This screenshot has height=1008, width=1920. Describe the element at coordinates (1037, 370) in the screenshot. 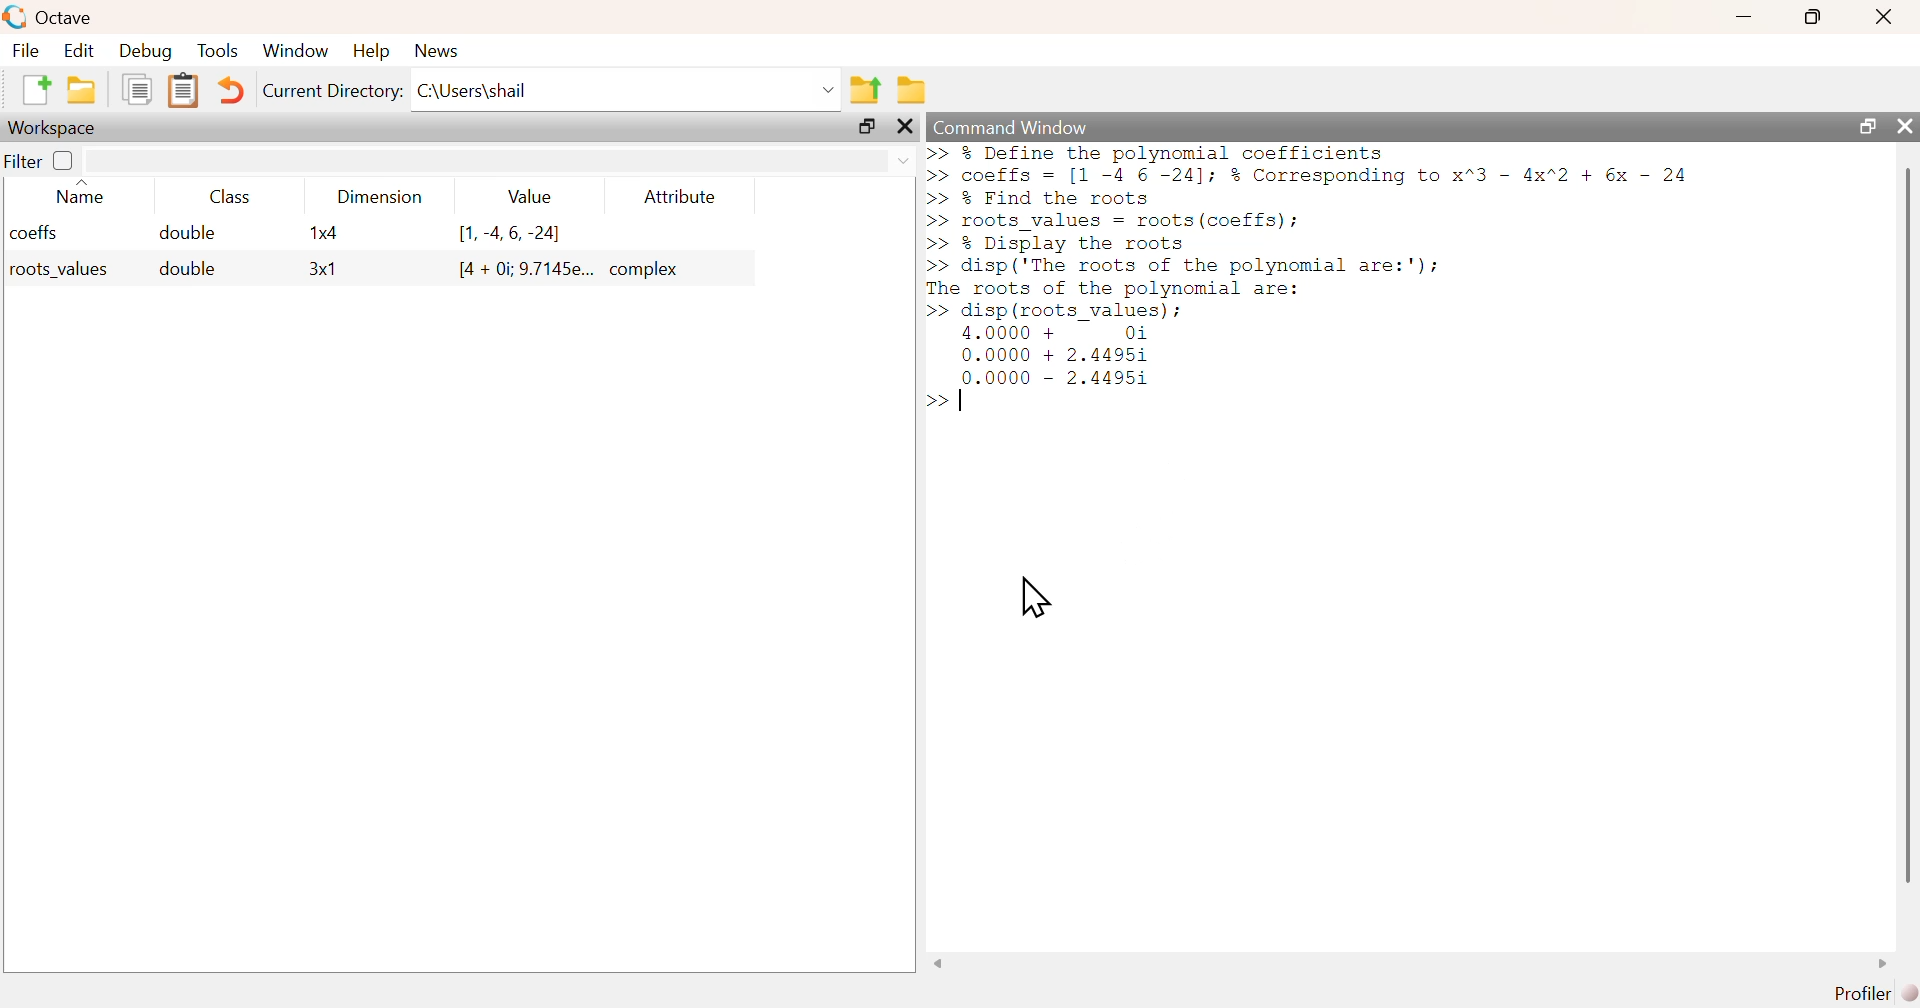

I see `4.0000 + 0i0.0000 + 2.449510.0000 - 2.44951>> ` at that location.